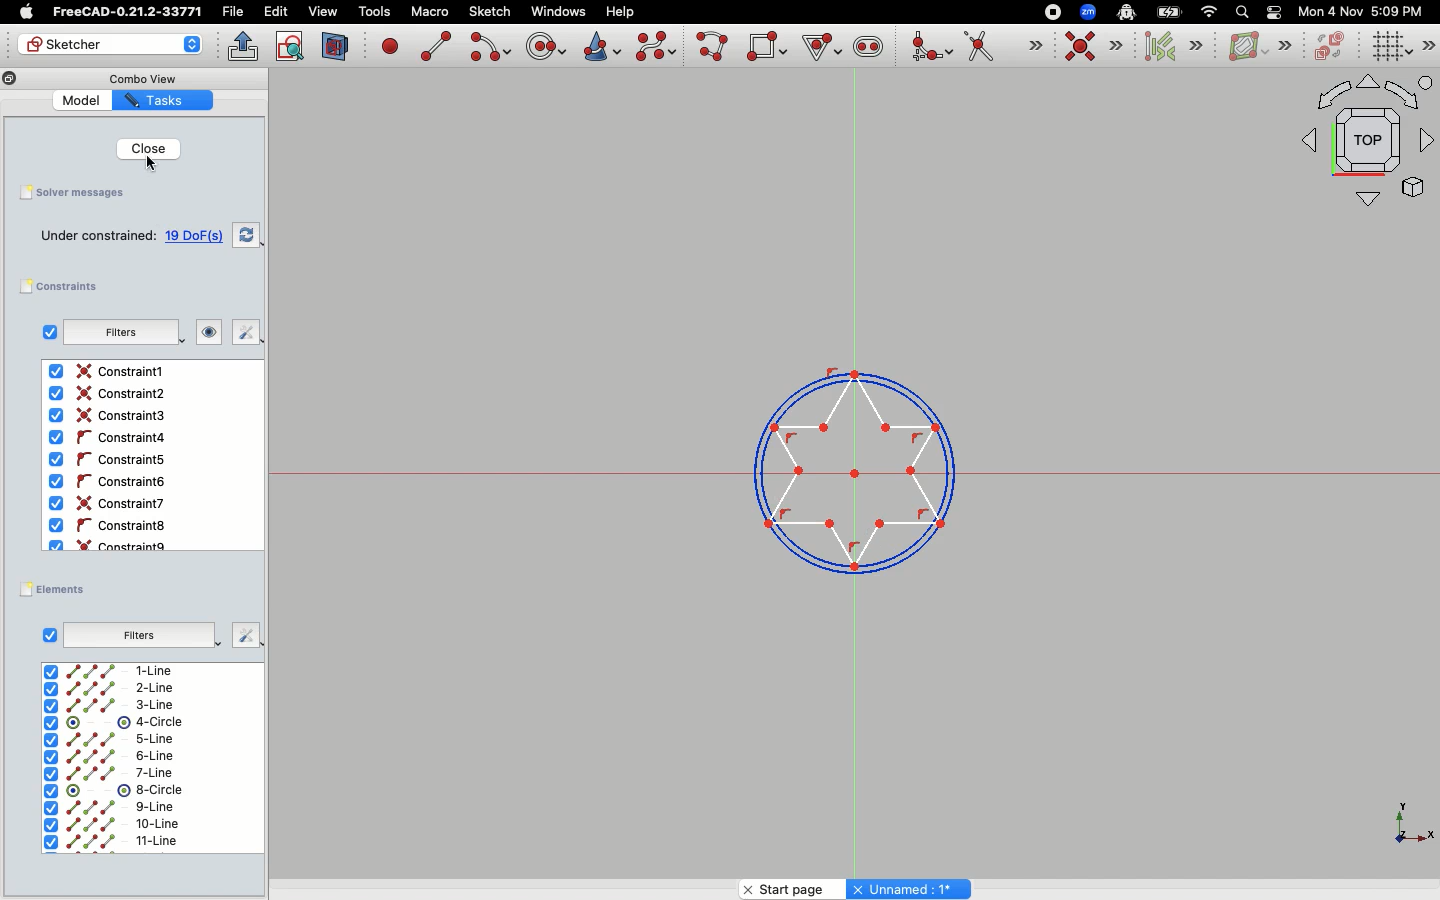  Describe the element at coordinates (111, 416) in the screenshot. I see `Contraint3` at that location.